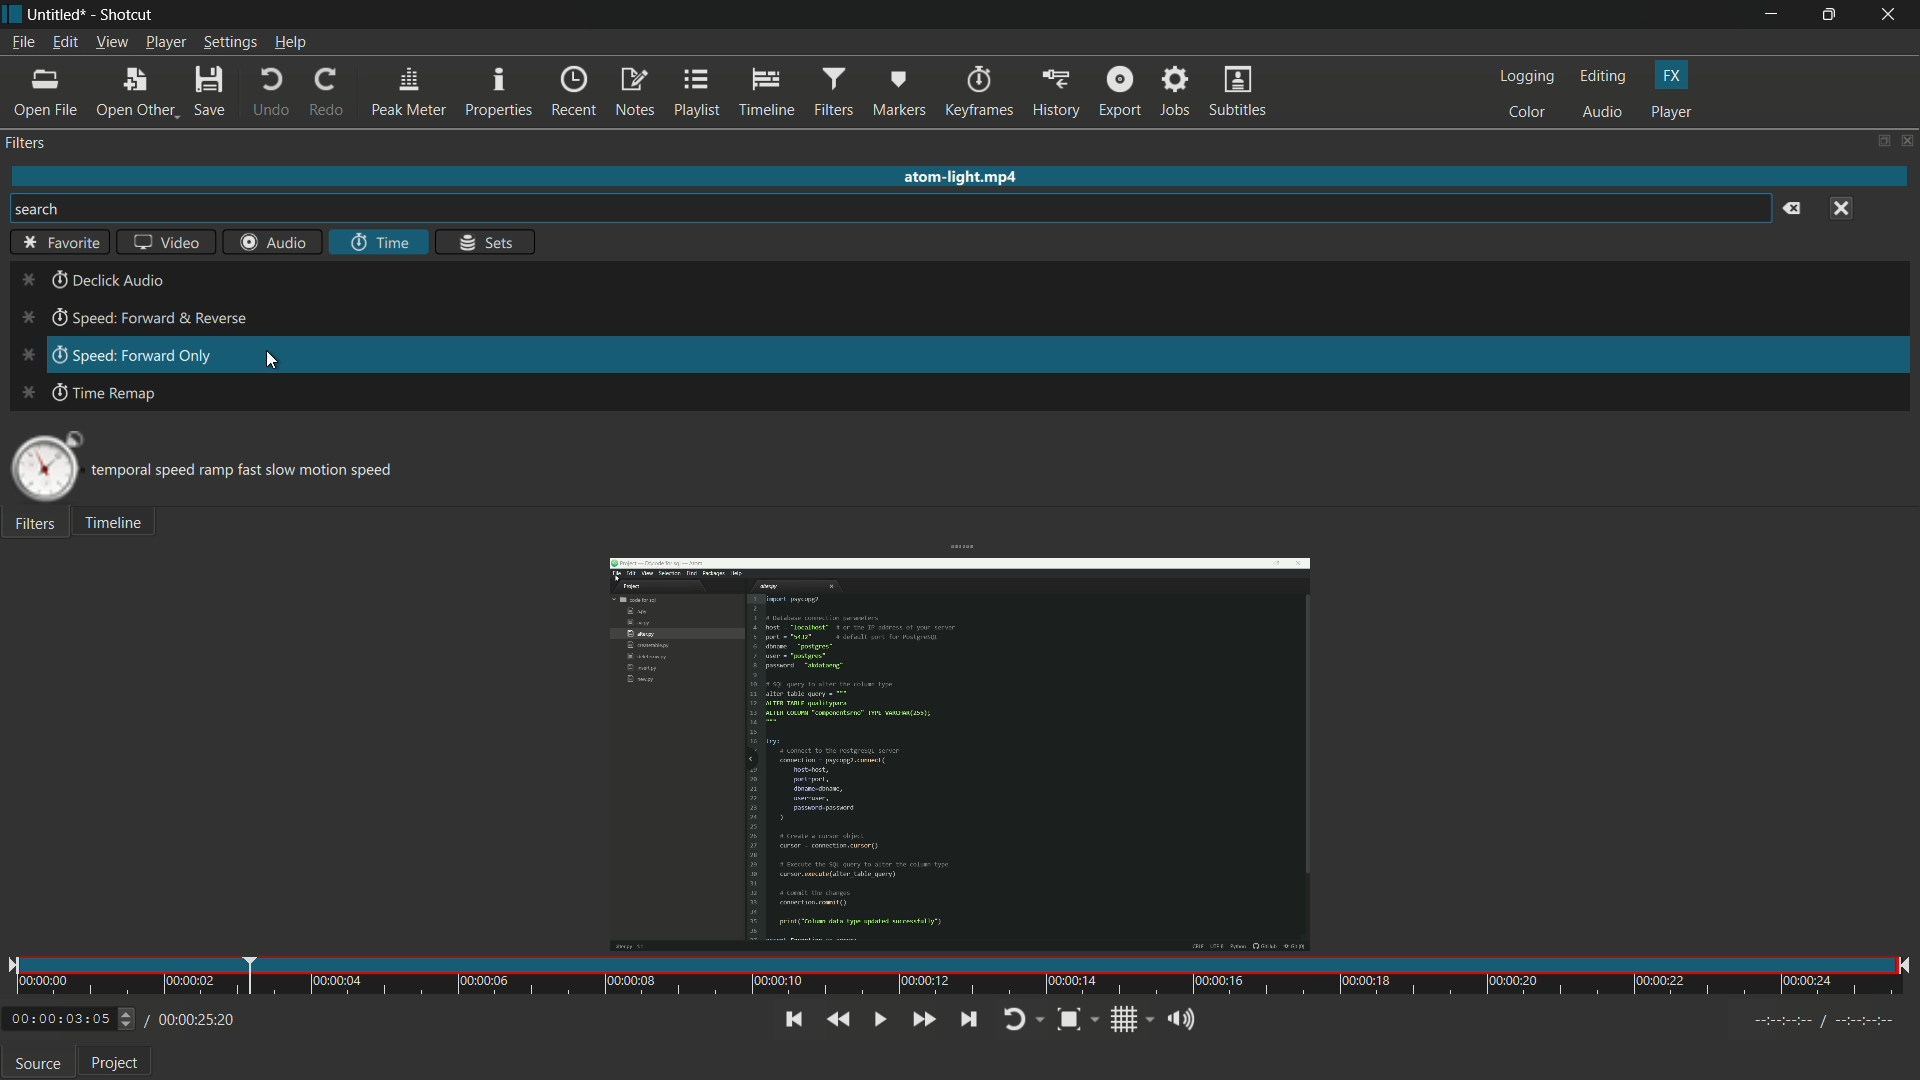 The height and width of the screenshot is (1080, 1920). What do you see at coordinates (71, 1017) in the screenshot?
I see `00:00:03:05` at bounding box center [71, 1017].